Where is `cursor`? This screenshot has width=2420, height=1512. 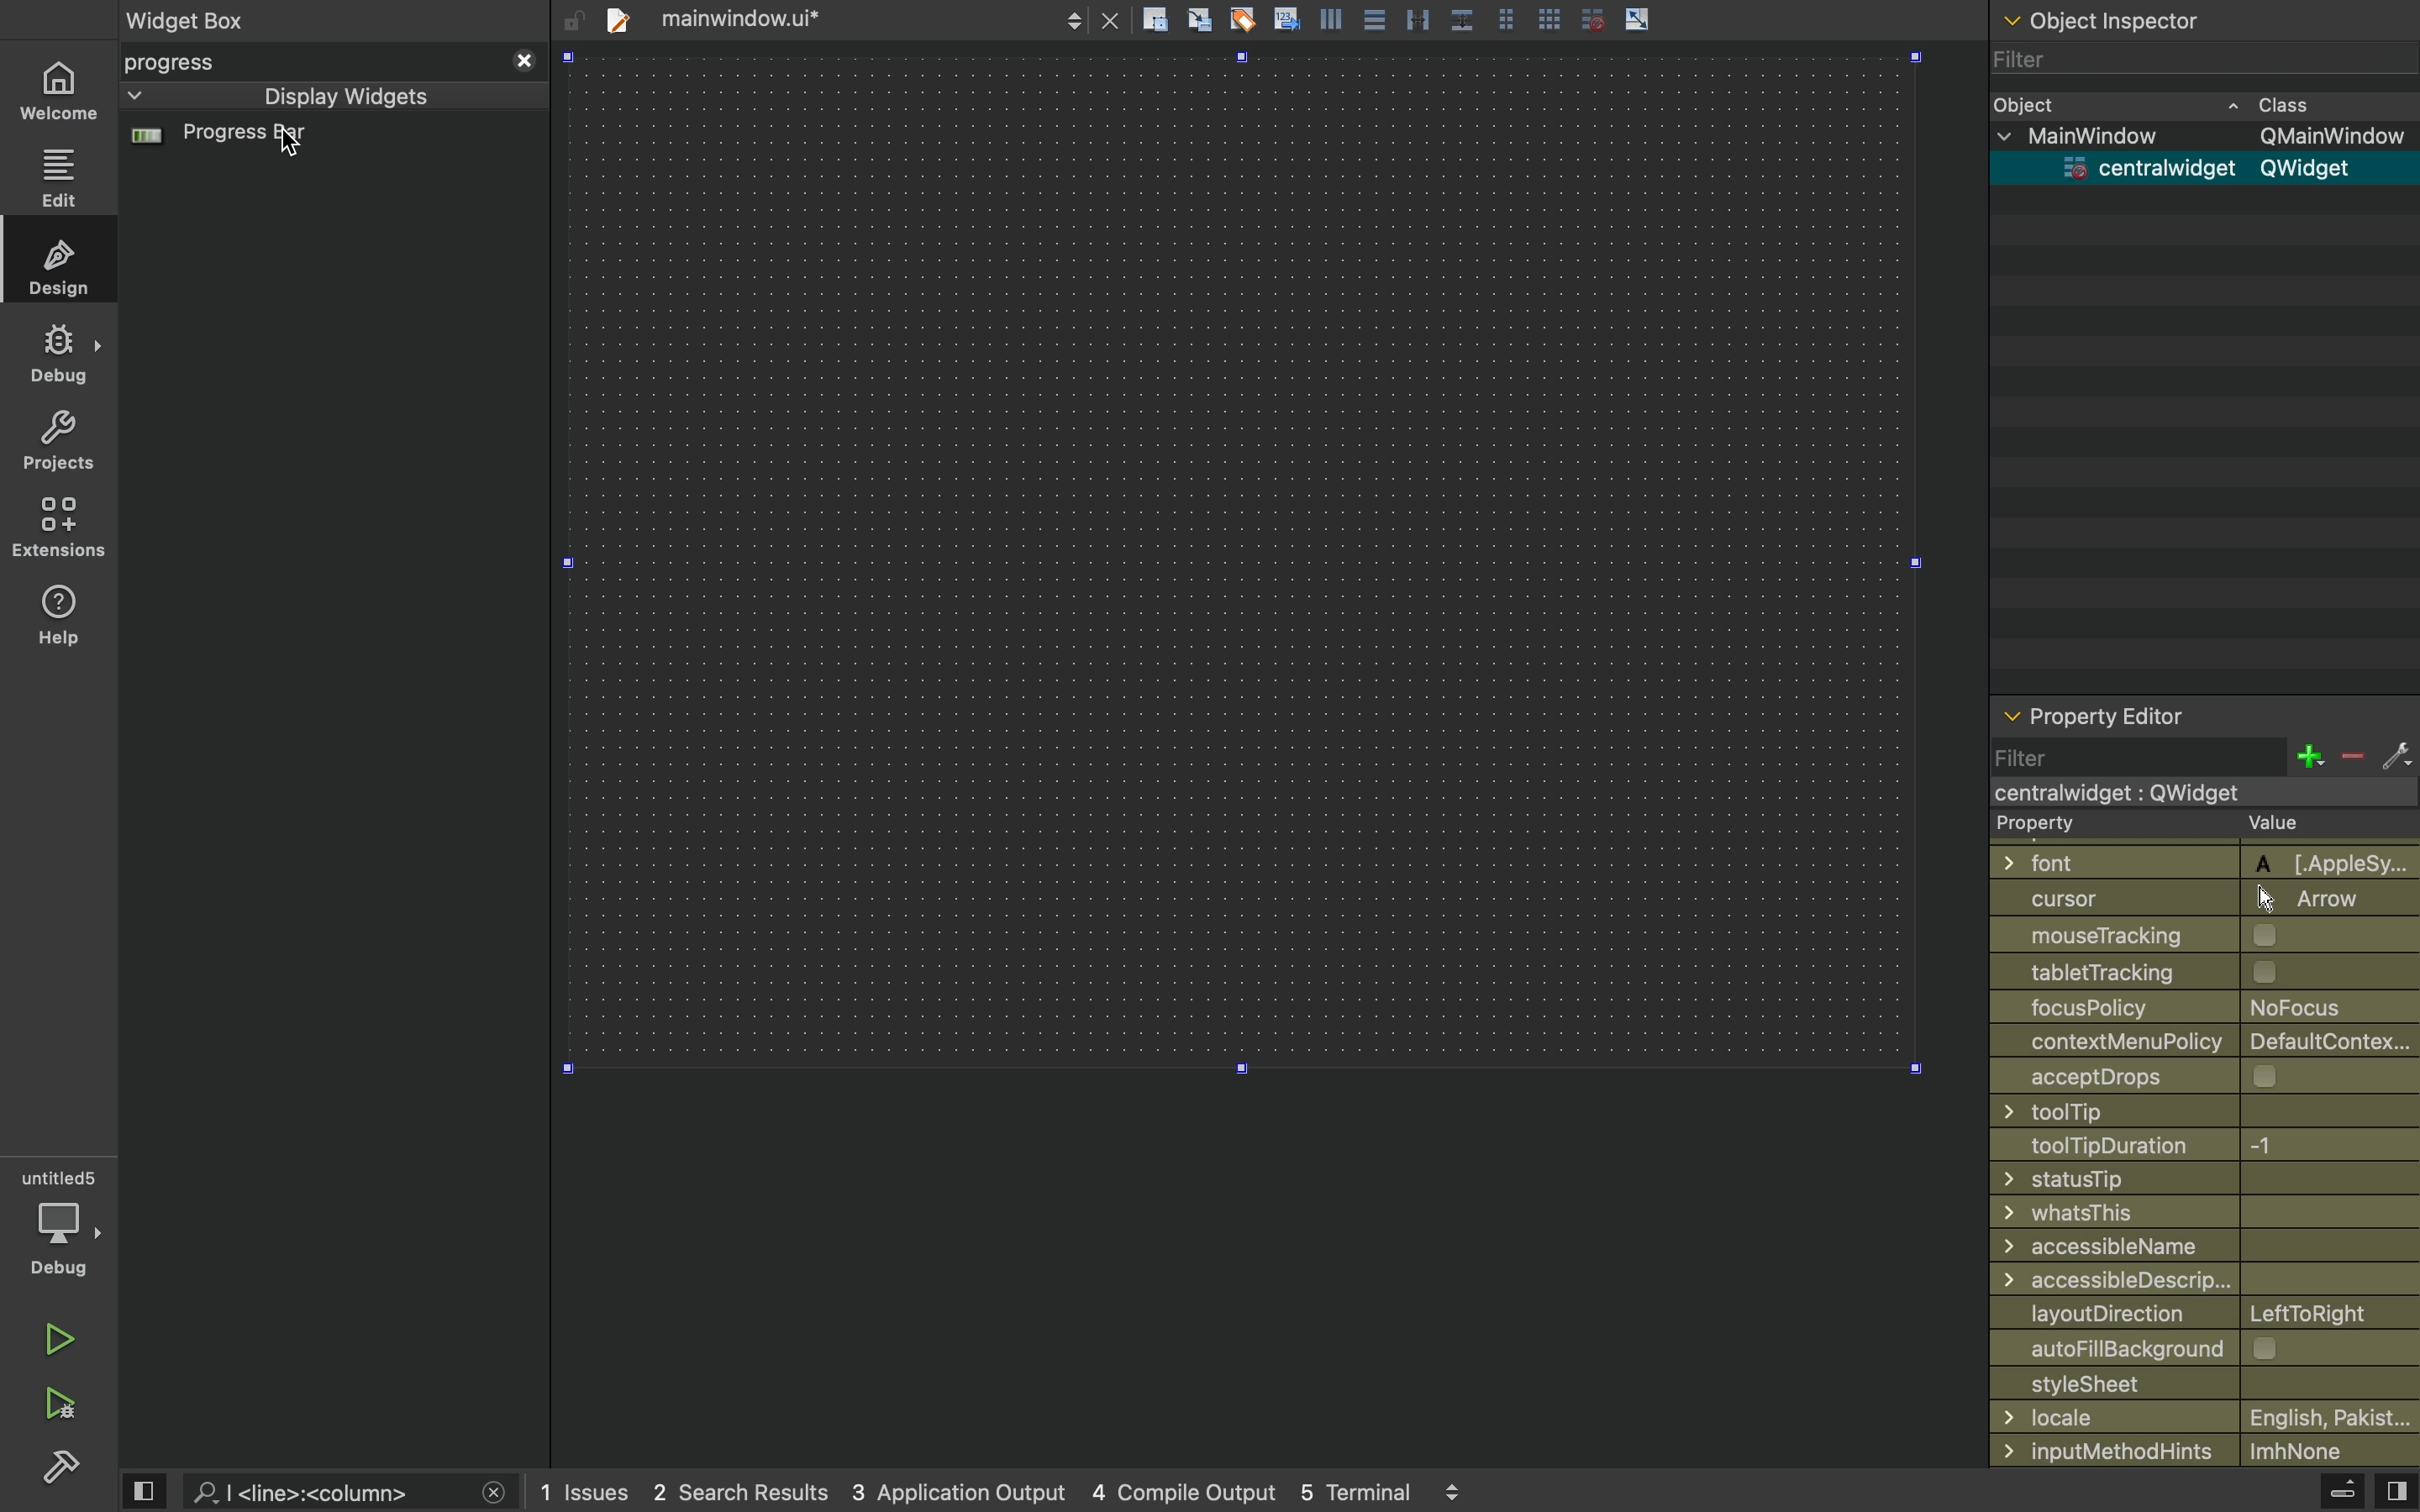 cursor is located at coordinates (271, 154).